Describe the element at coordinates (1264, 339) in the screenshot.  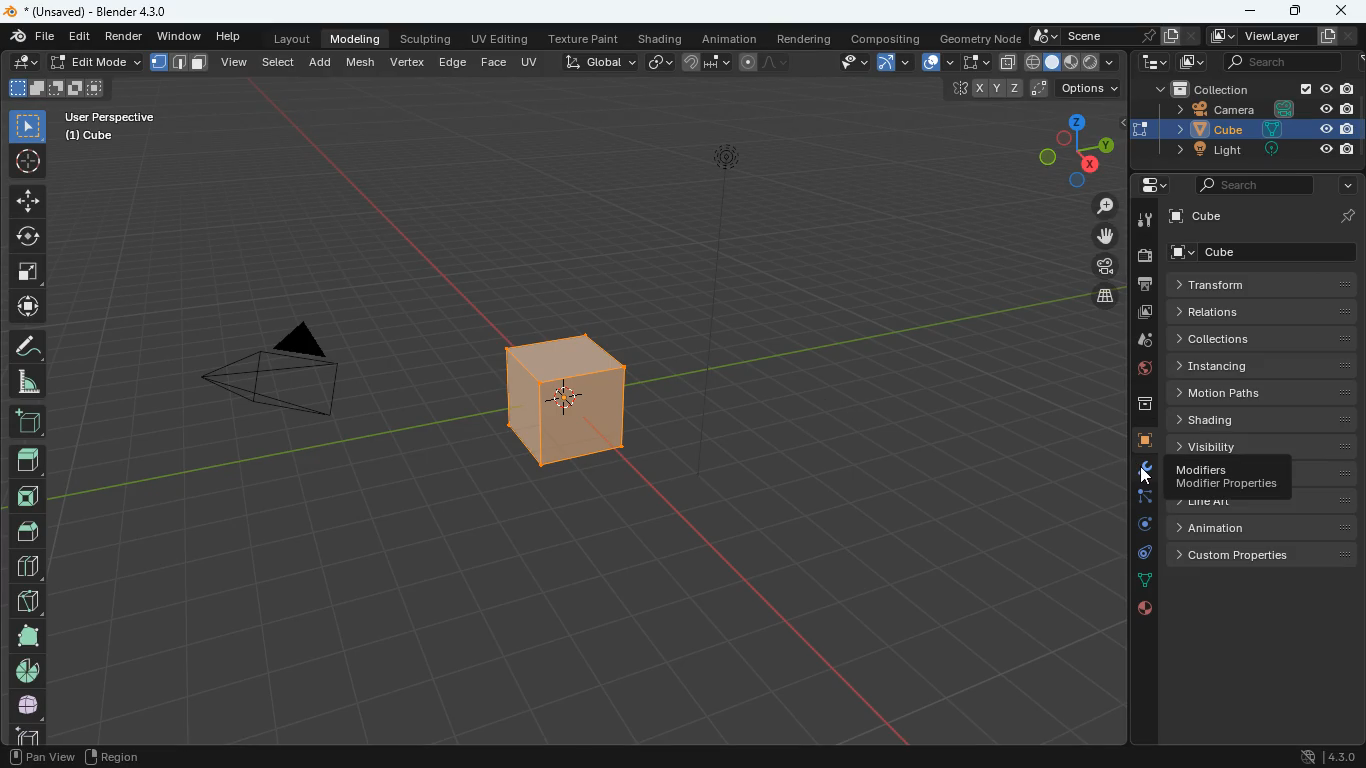
I see `collections` at that location.